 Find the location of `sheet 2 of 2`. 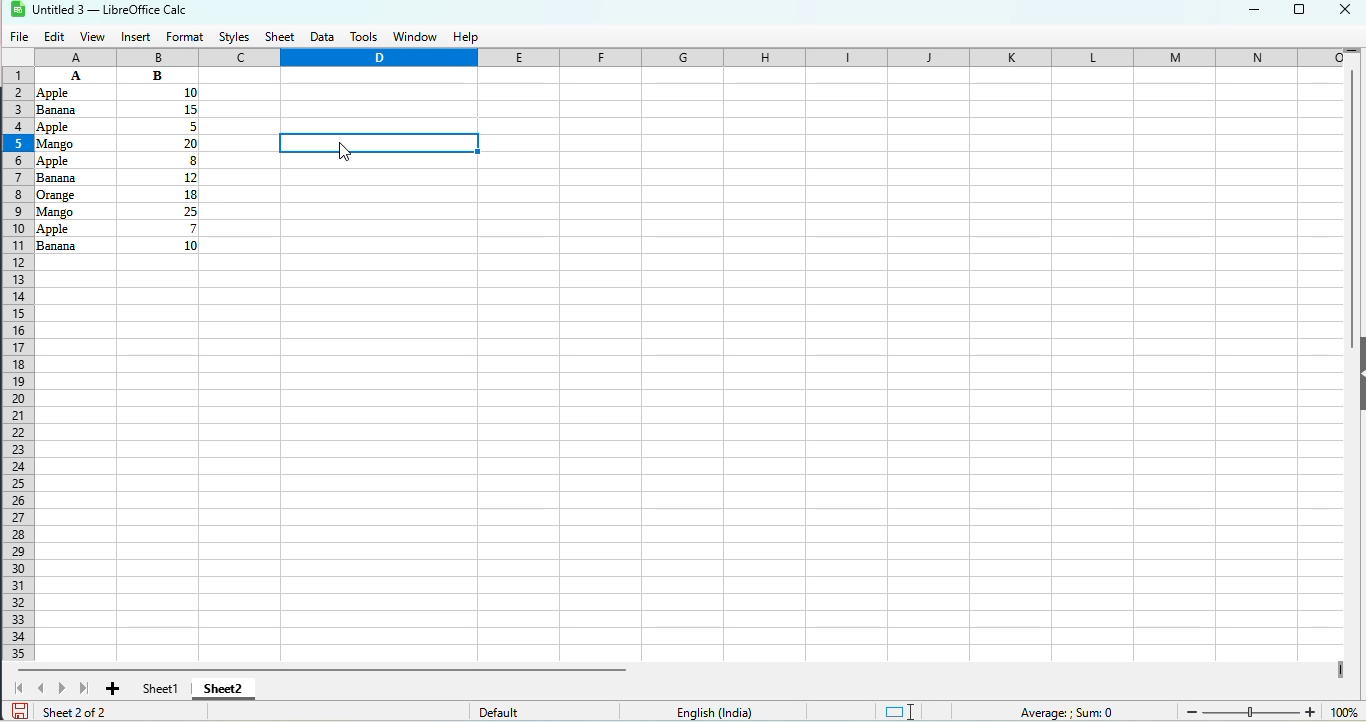

sheet 2 of 2 is located at coordinates (73, 712).